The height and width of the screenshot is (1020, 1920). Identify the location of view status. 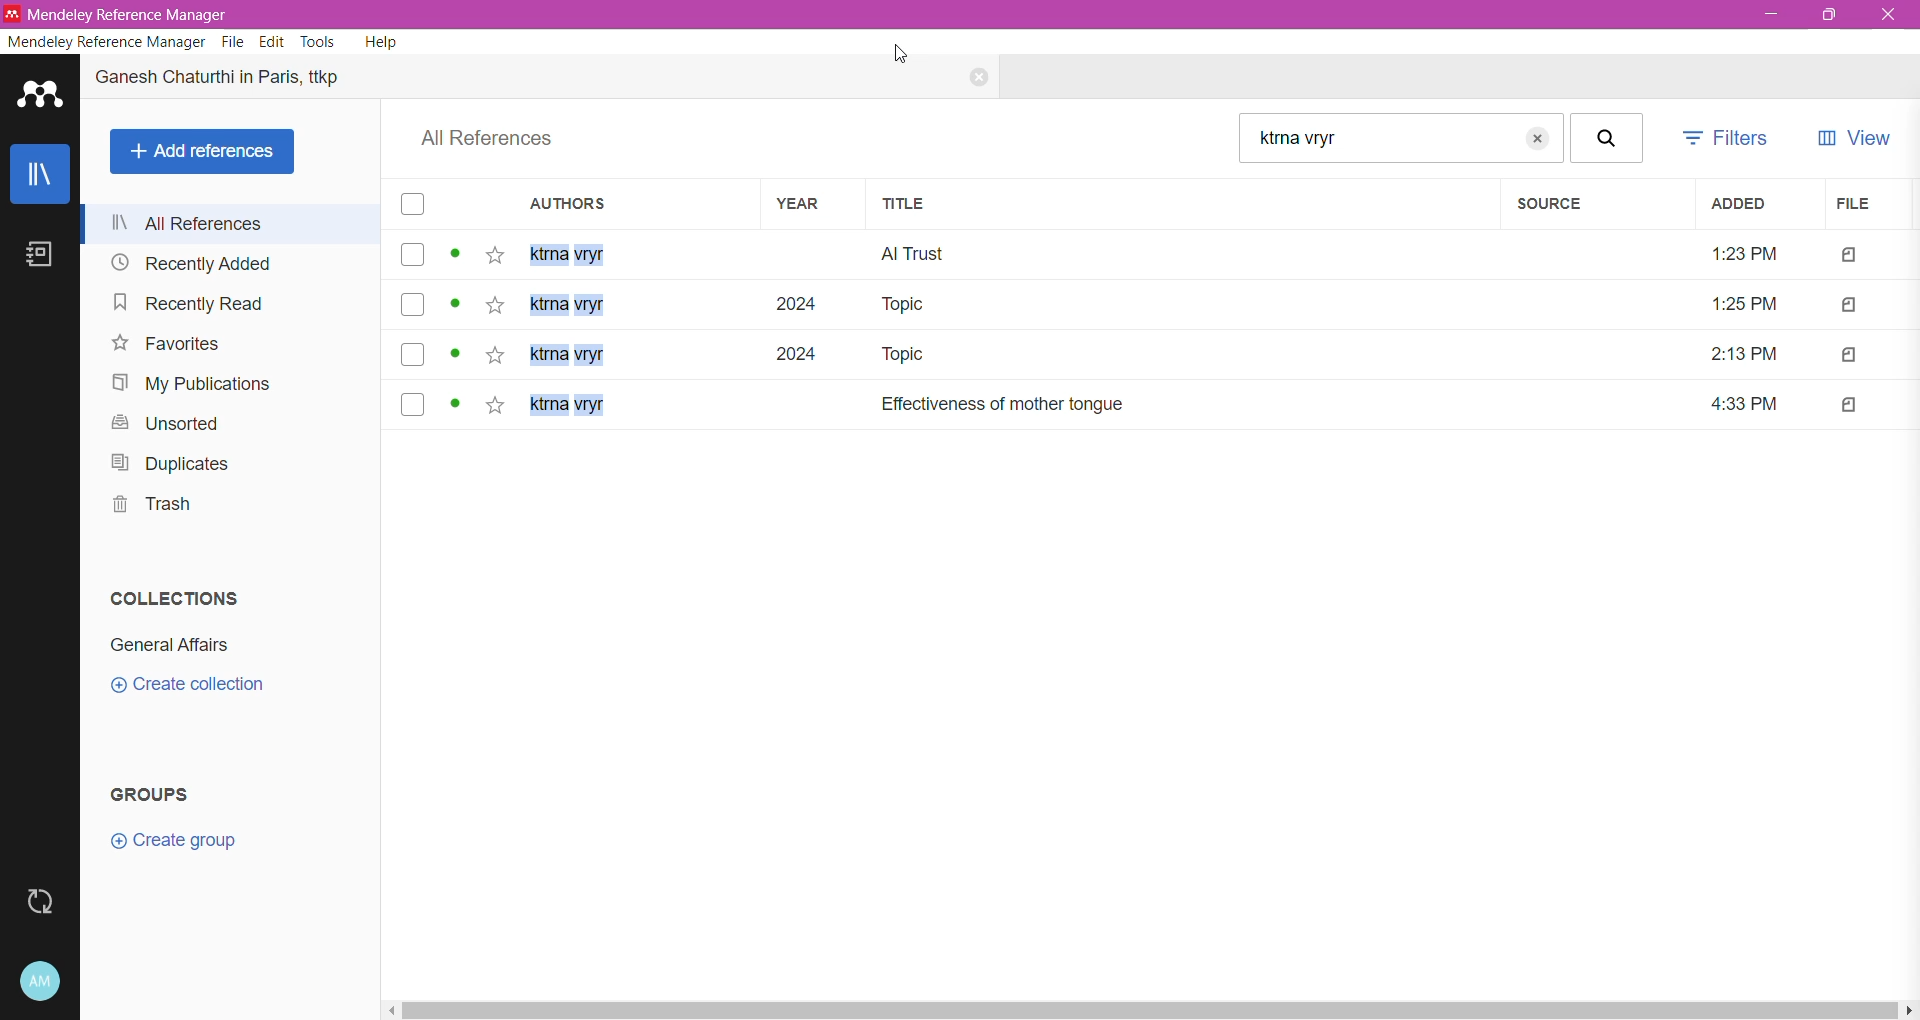
(457, 305).